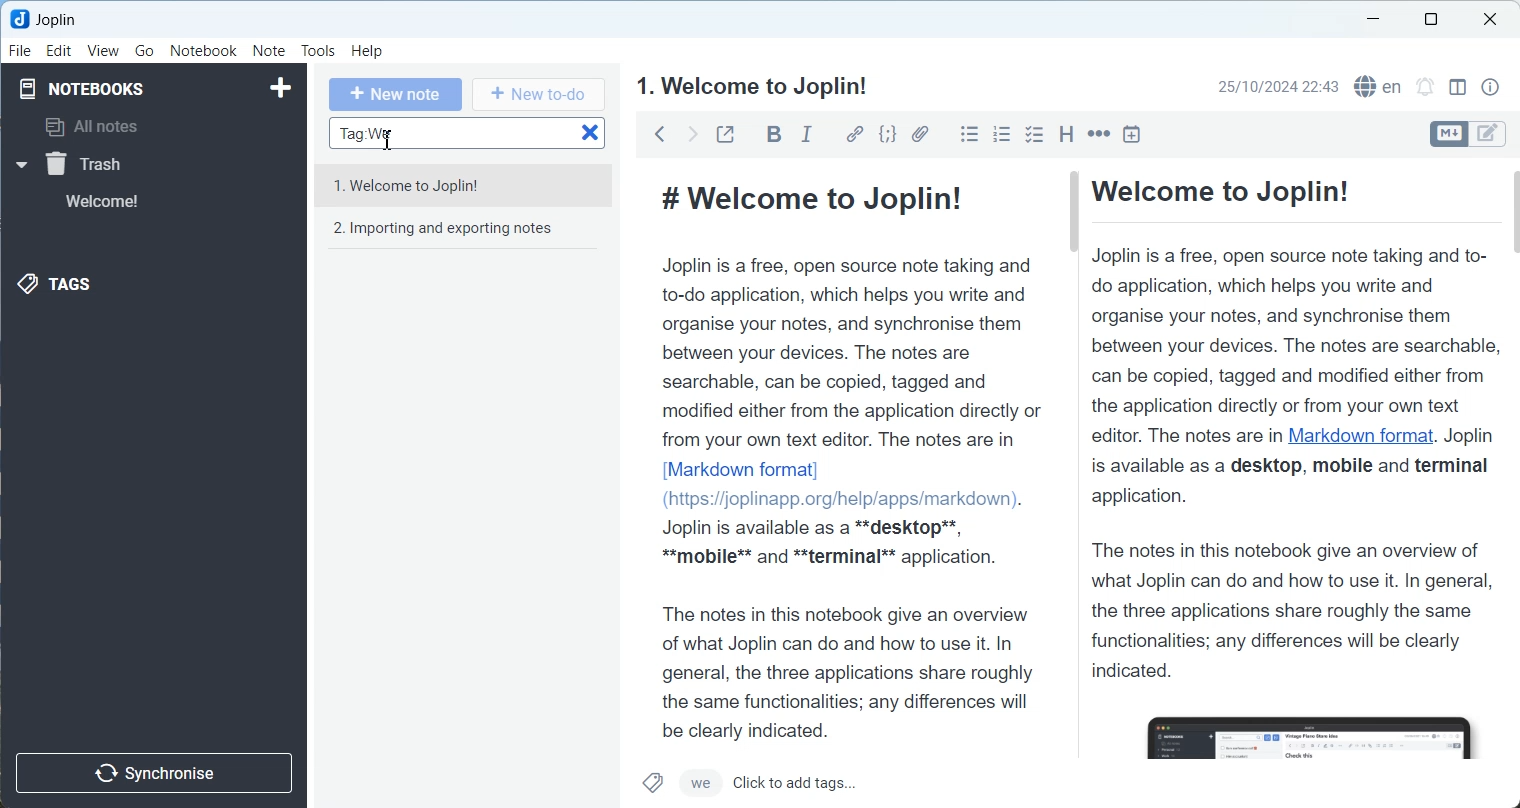 The image size is (1520, 808). Describe the element at coordinates (464, 184) in the screenshot. I see `welcome to joplin` at that location.